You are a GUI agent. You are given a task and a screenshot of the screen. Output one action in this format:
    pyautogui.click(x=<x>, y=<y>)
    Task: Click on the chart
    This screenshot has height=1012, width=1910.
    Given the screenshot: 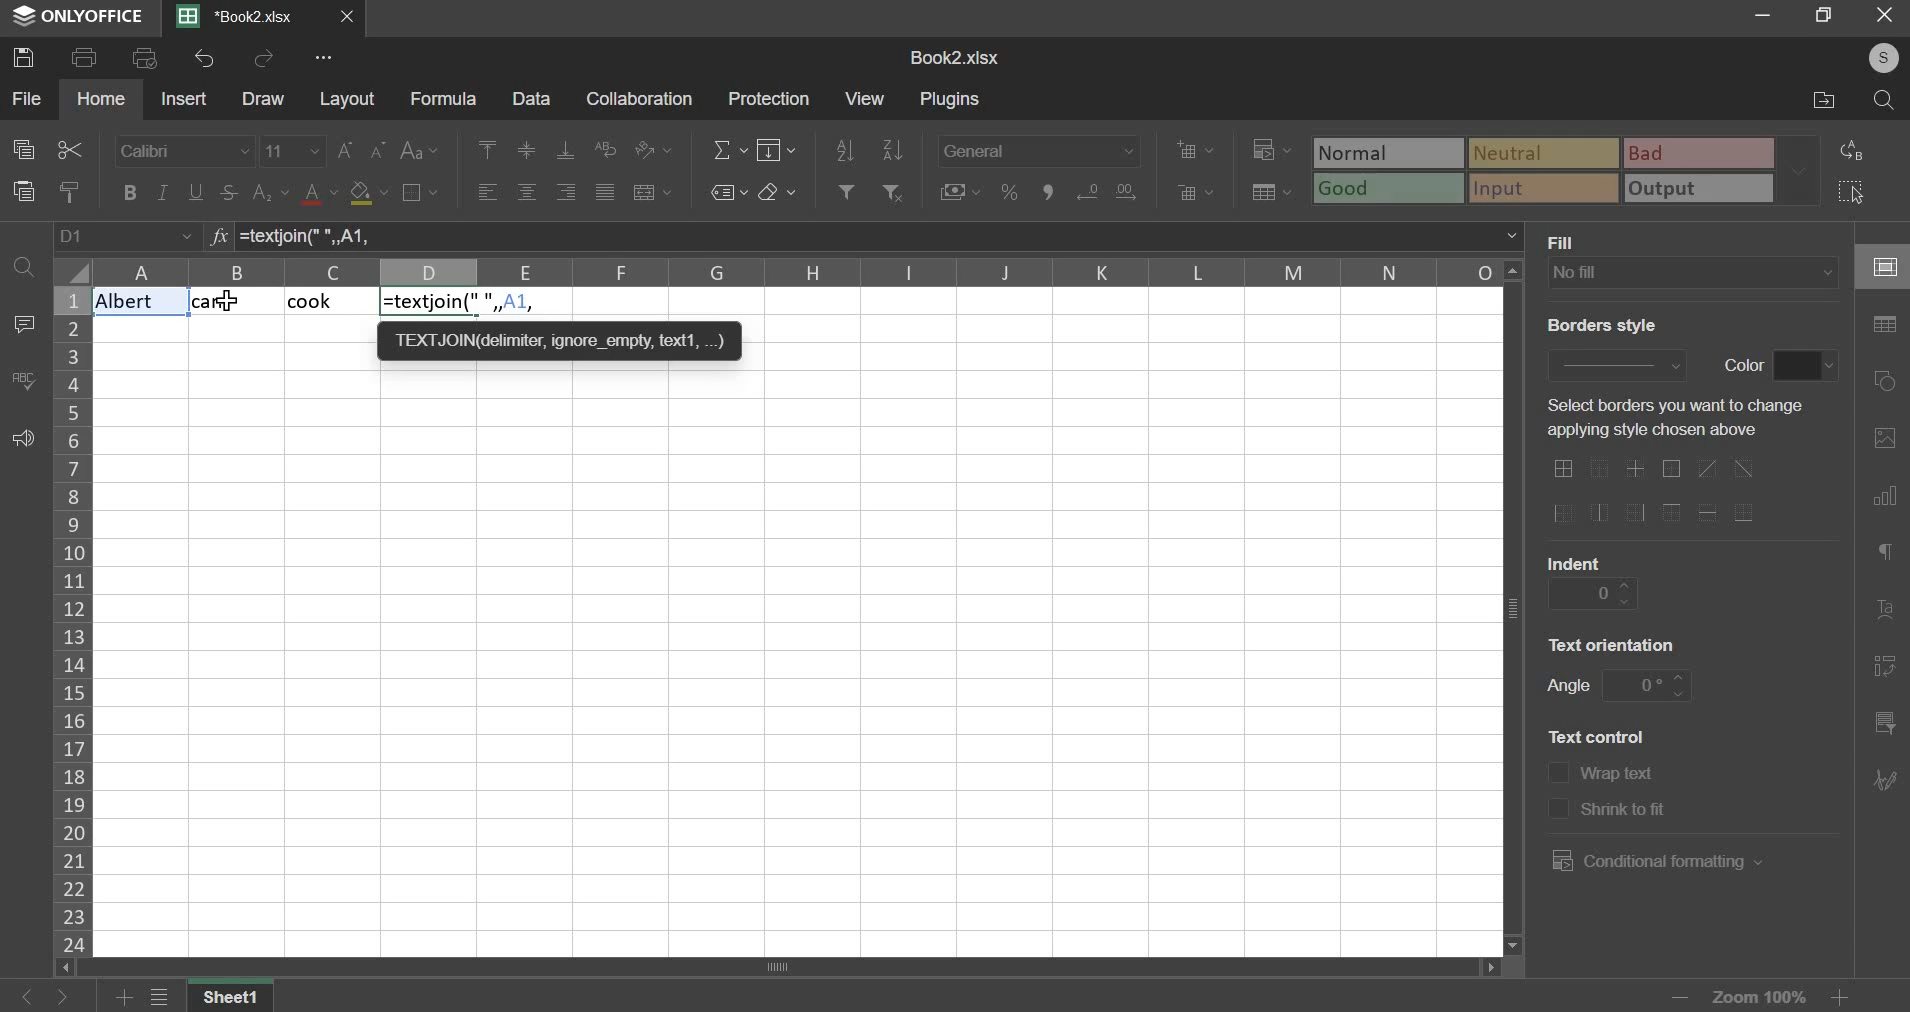 What is the action you would take?
    pyautogui.click(x=1884, y=500)
    